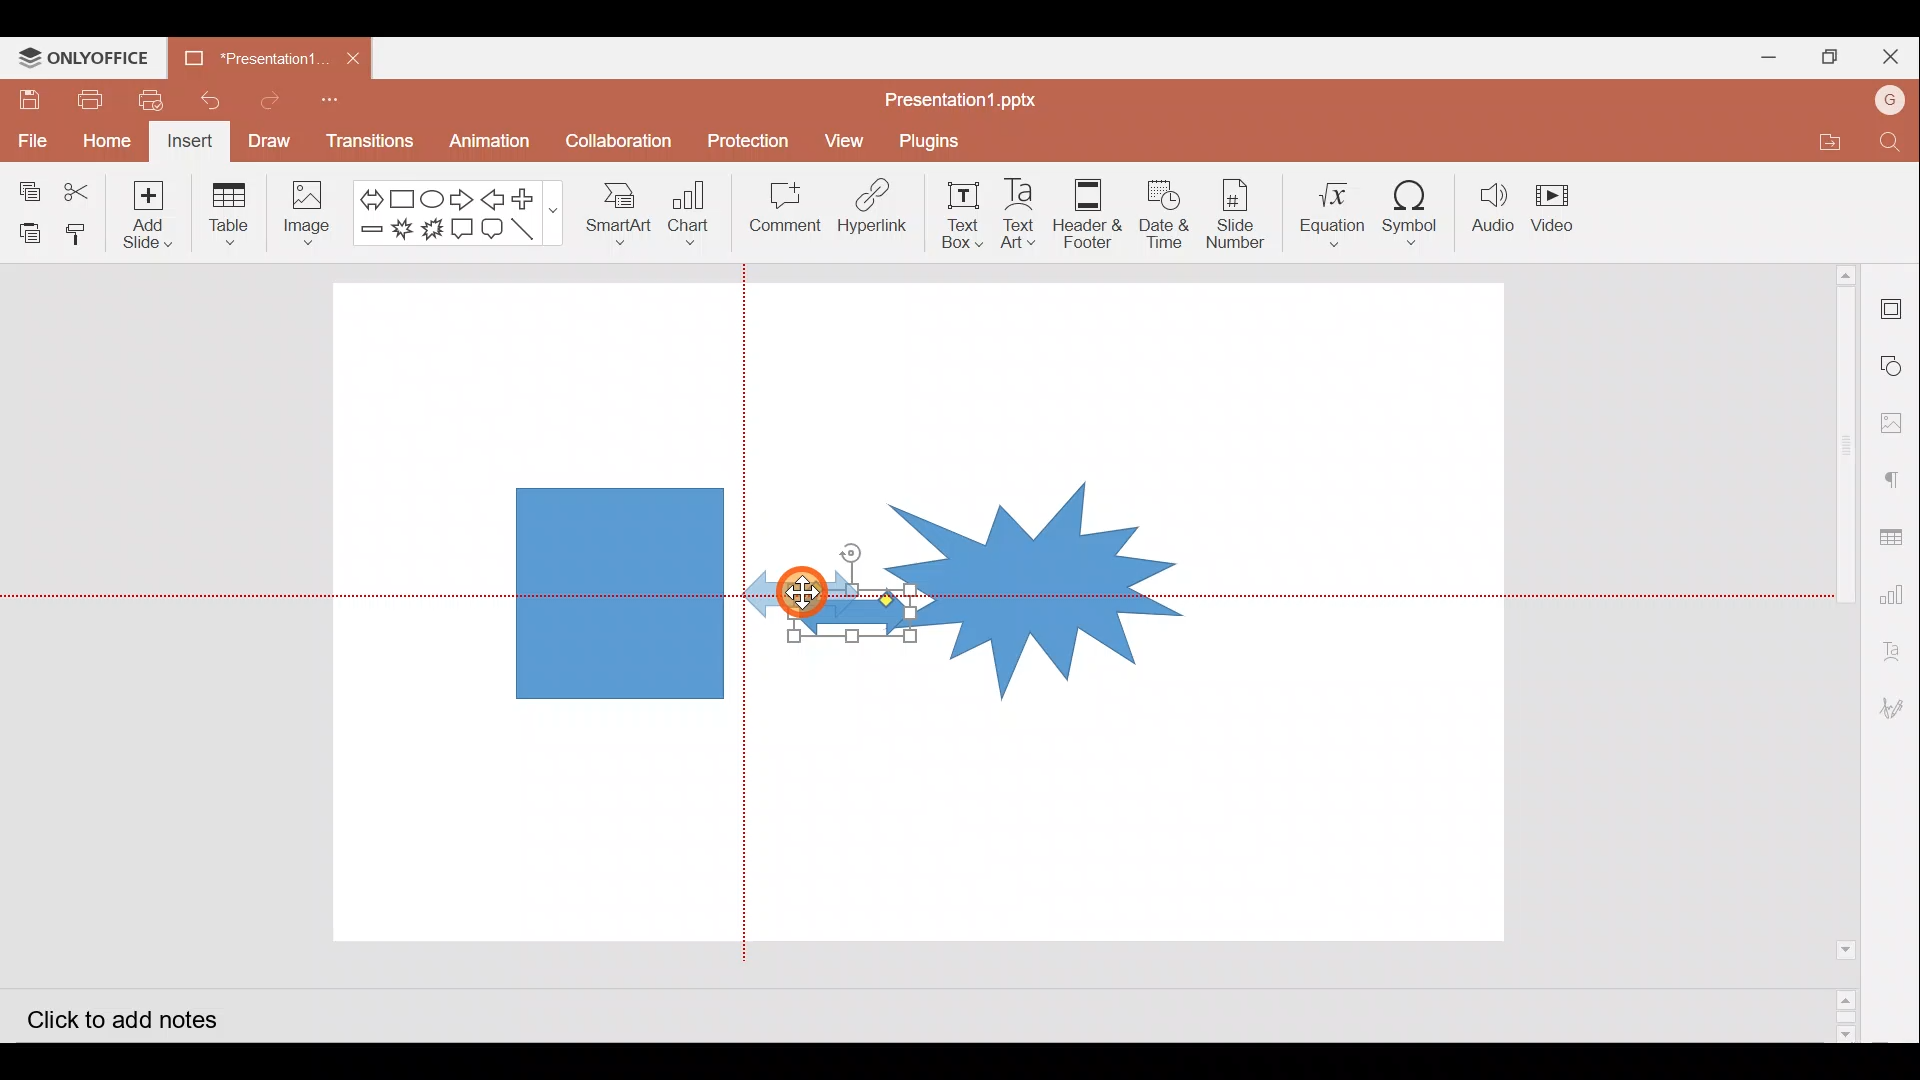 This screenshot has height=1080, width=1920. What do you see at coordinates (878, 210) in the screenshot?
I see `Hyperlink` at bounding box center [878, 210].